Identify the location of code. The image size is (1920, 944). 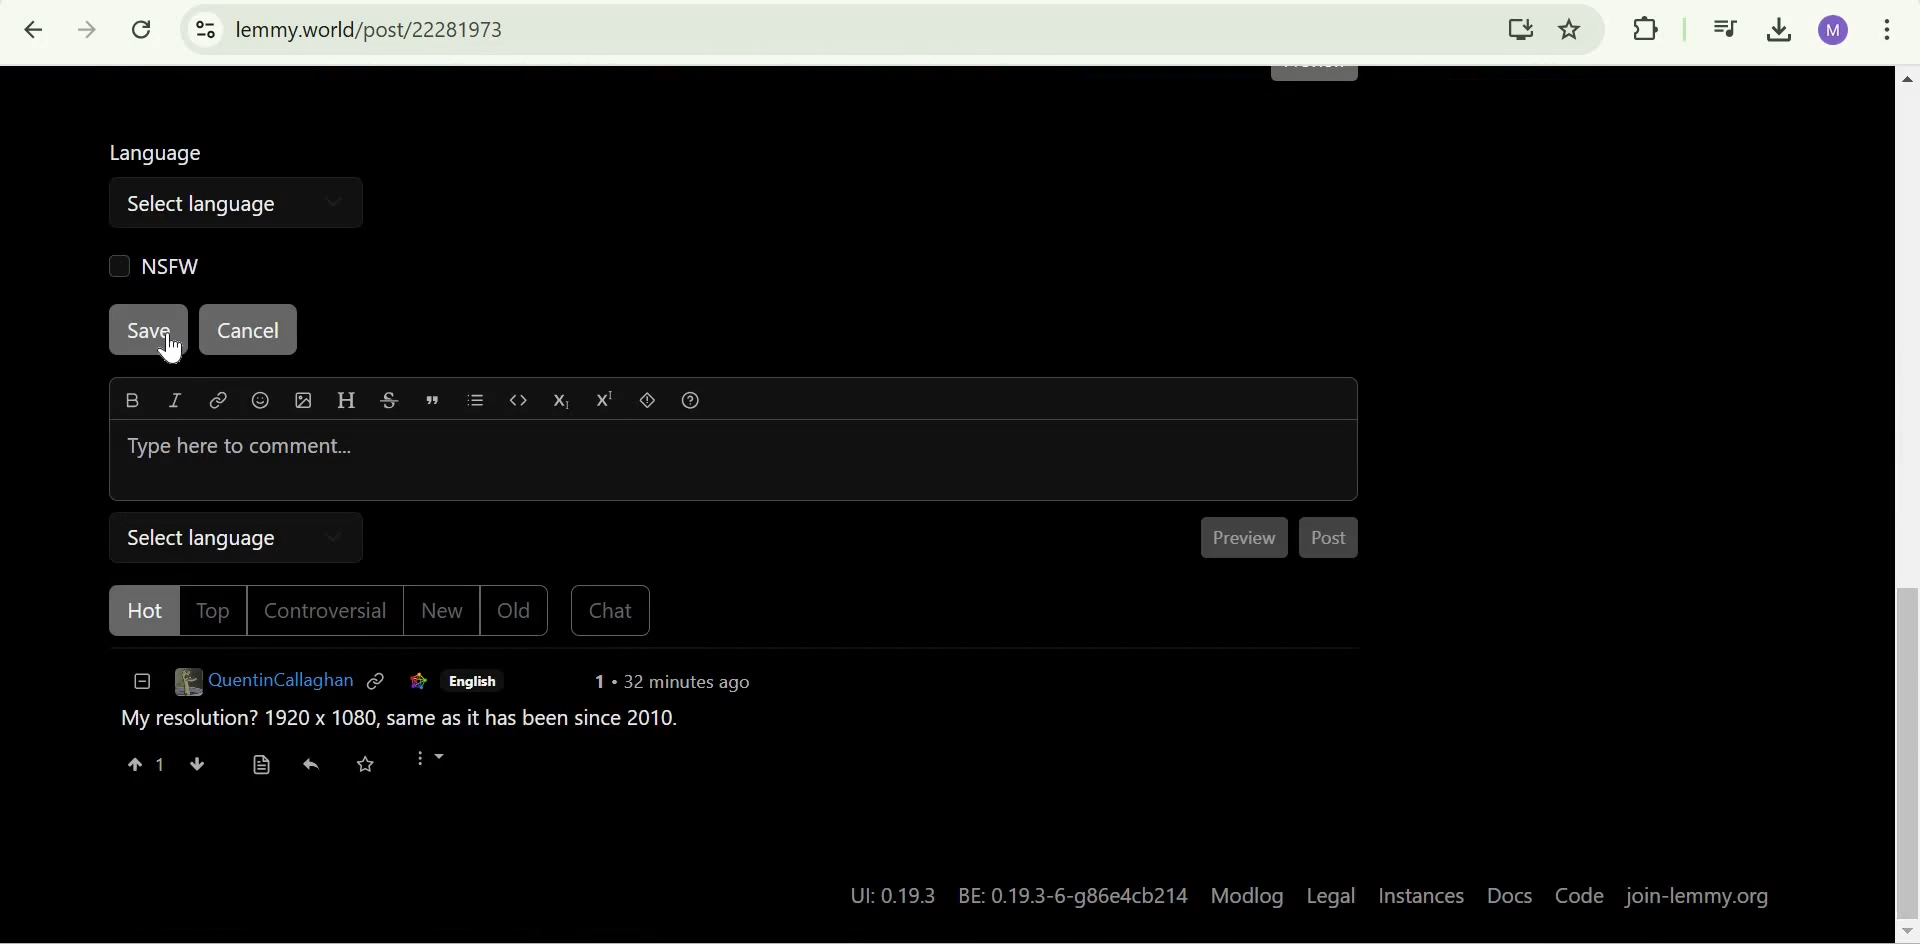
(521, 404).